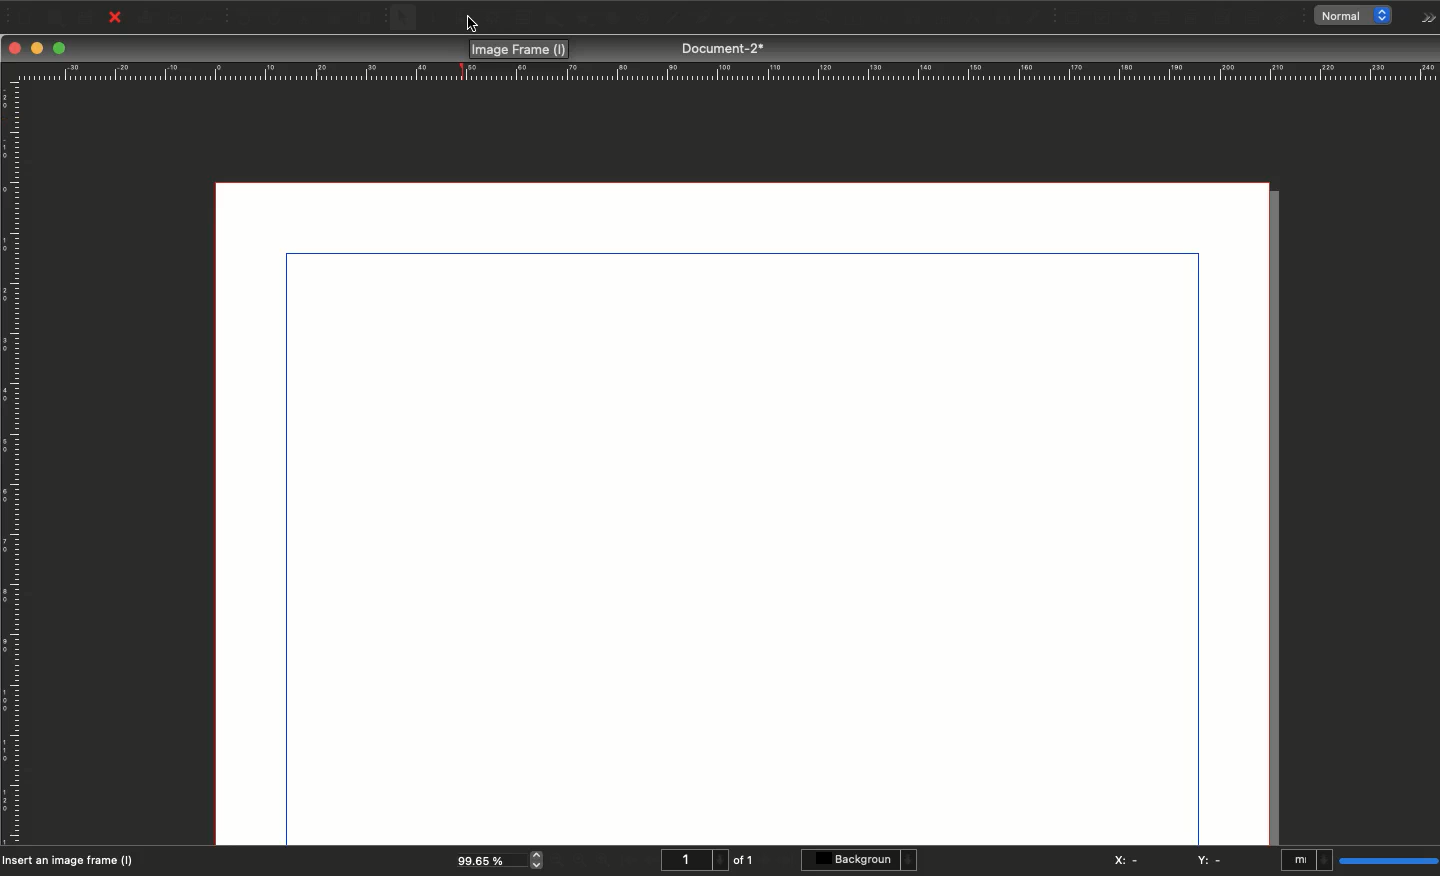  What do you see at coordinates (728, 19) in the screenshot?
I see `Freehand line` at bounding box center [728, 19].